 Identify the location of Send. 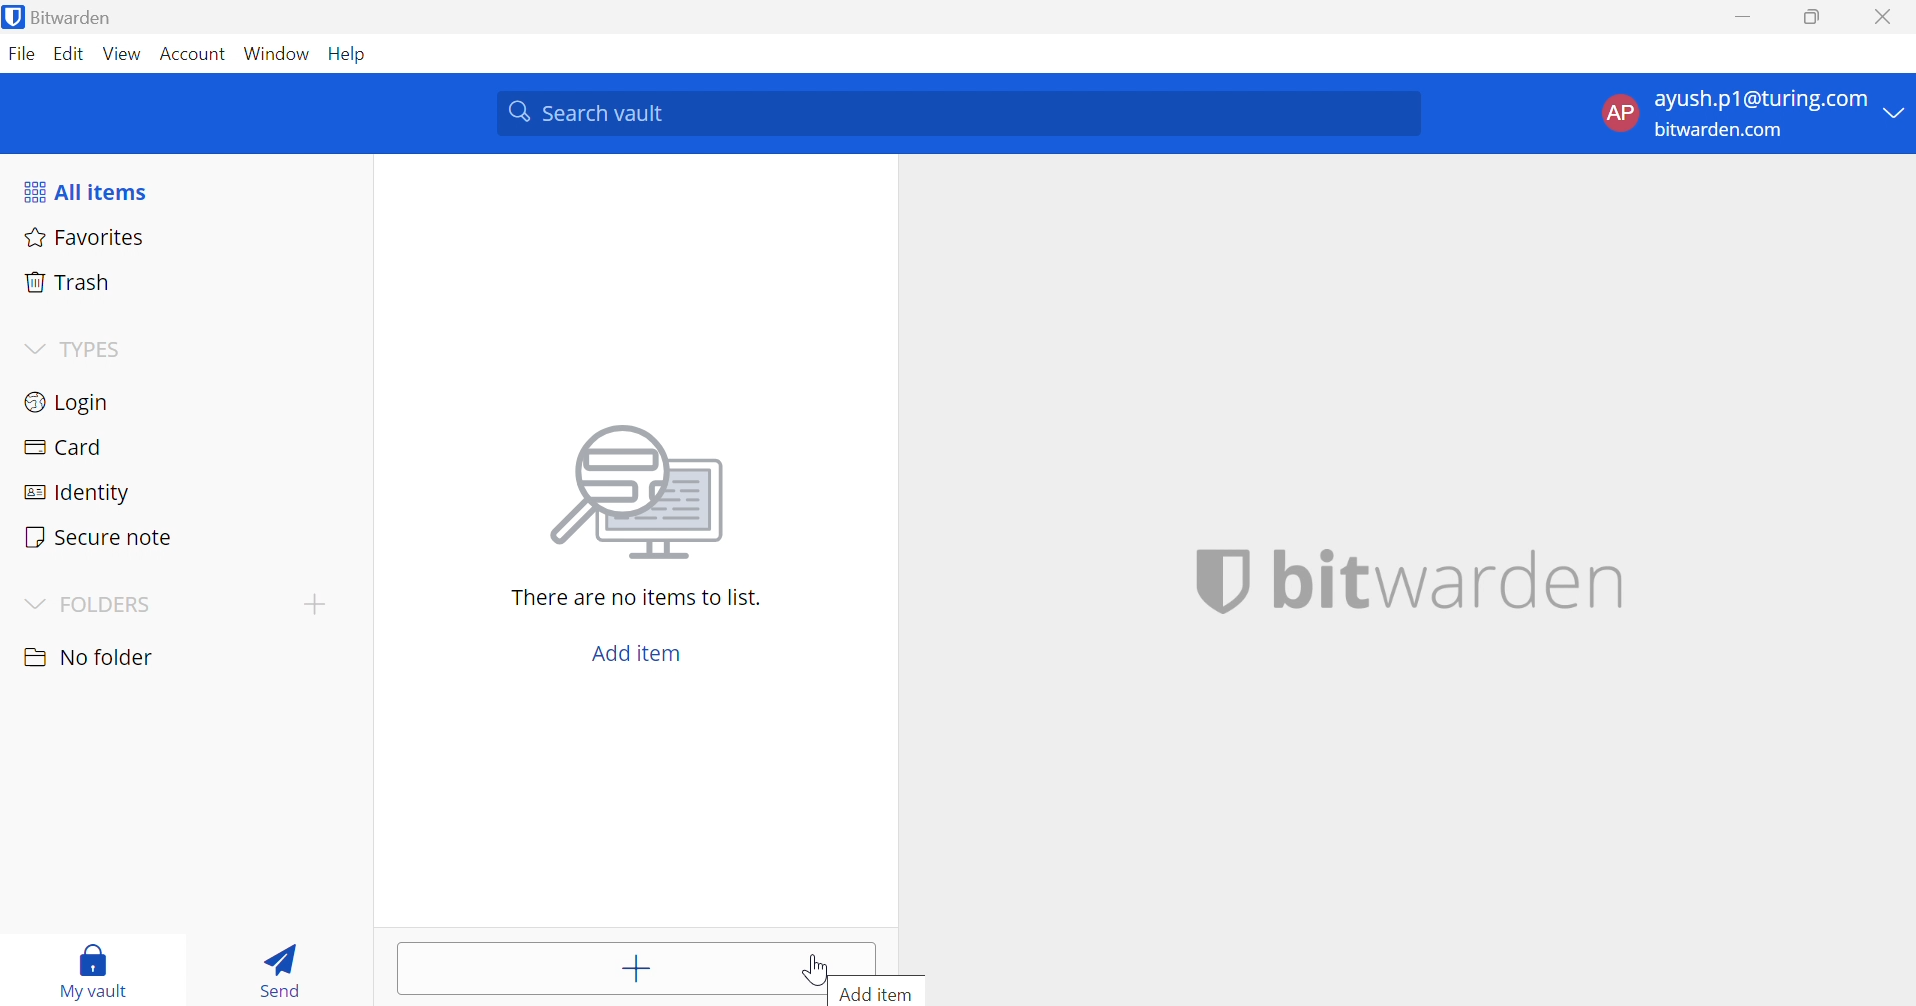
(278, 974).